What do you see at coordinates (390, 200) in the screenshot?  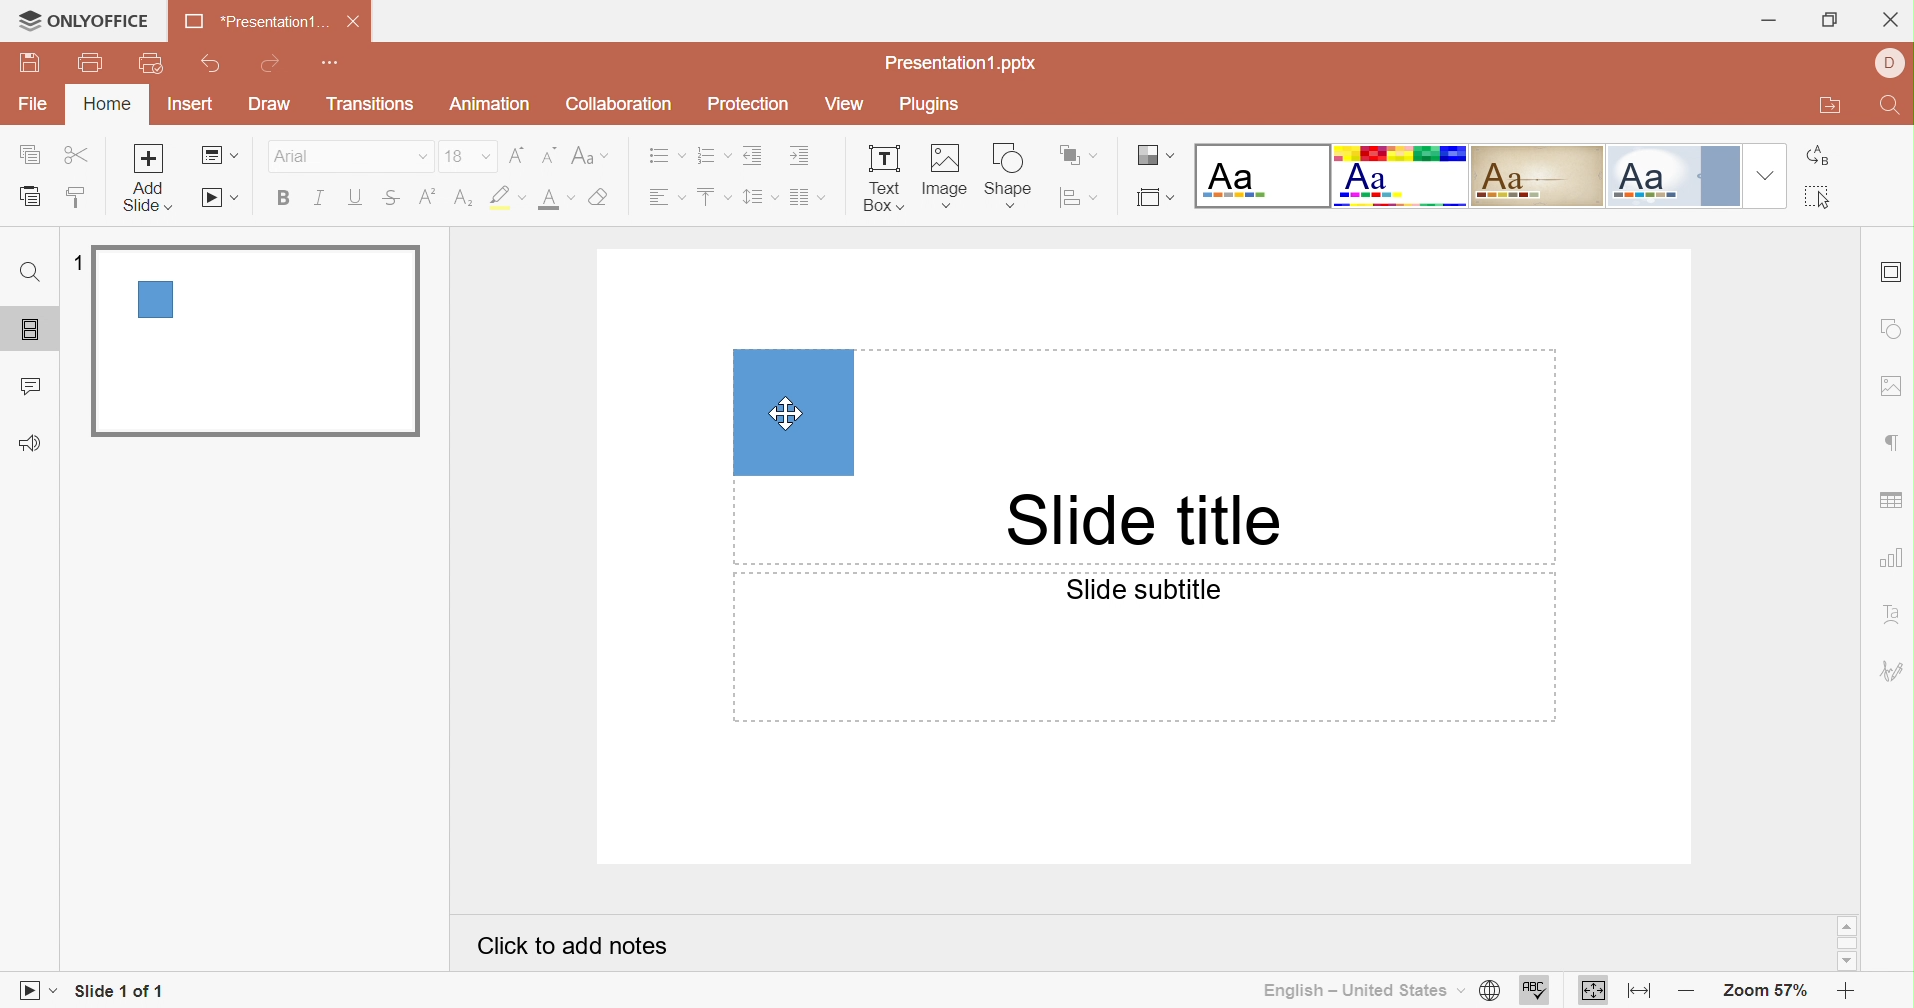 I see `Strikethrough` at bounding box center [390, 200].